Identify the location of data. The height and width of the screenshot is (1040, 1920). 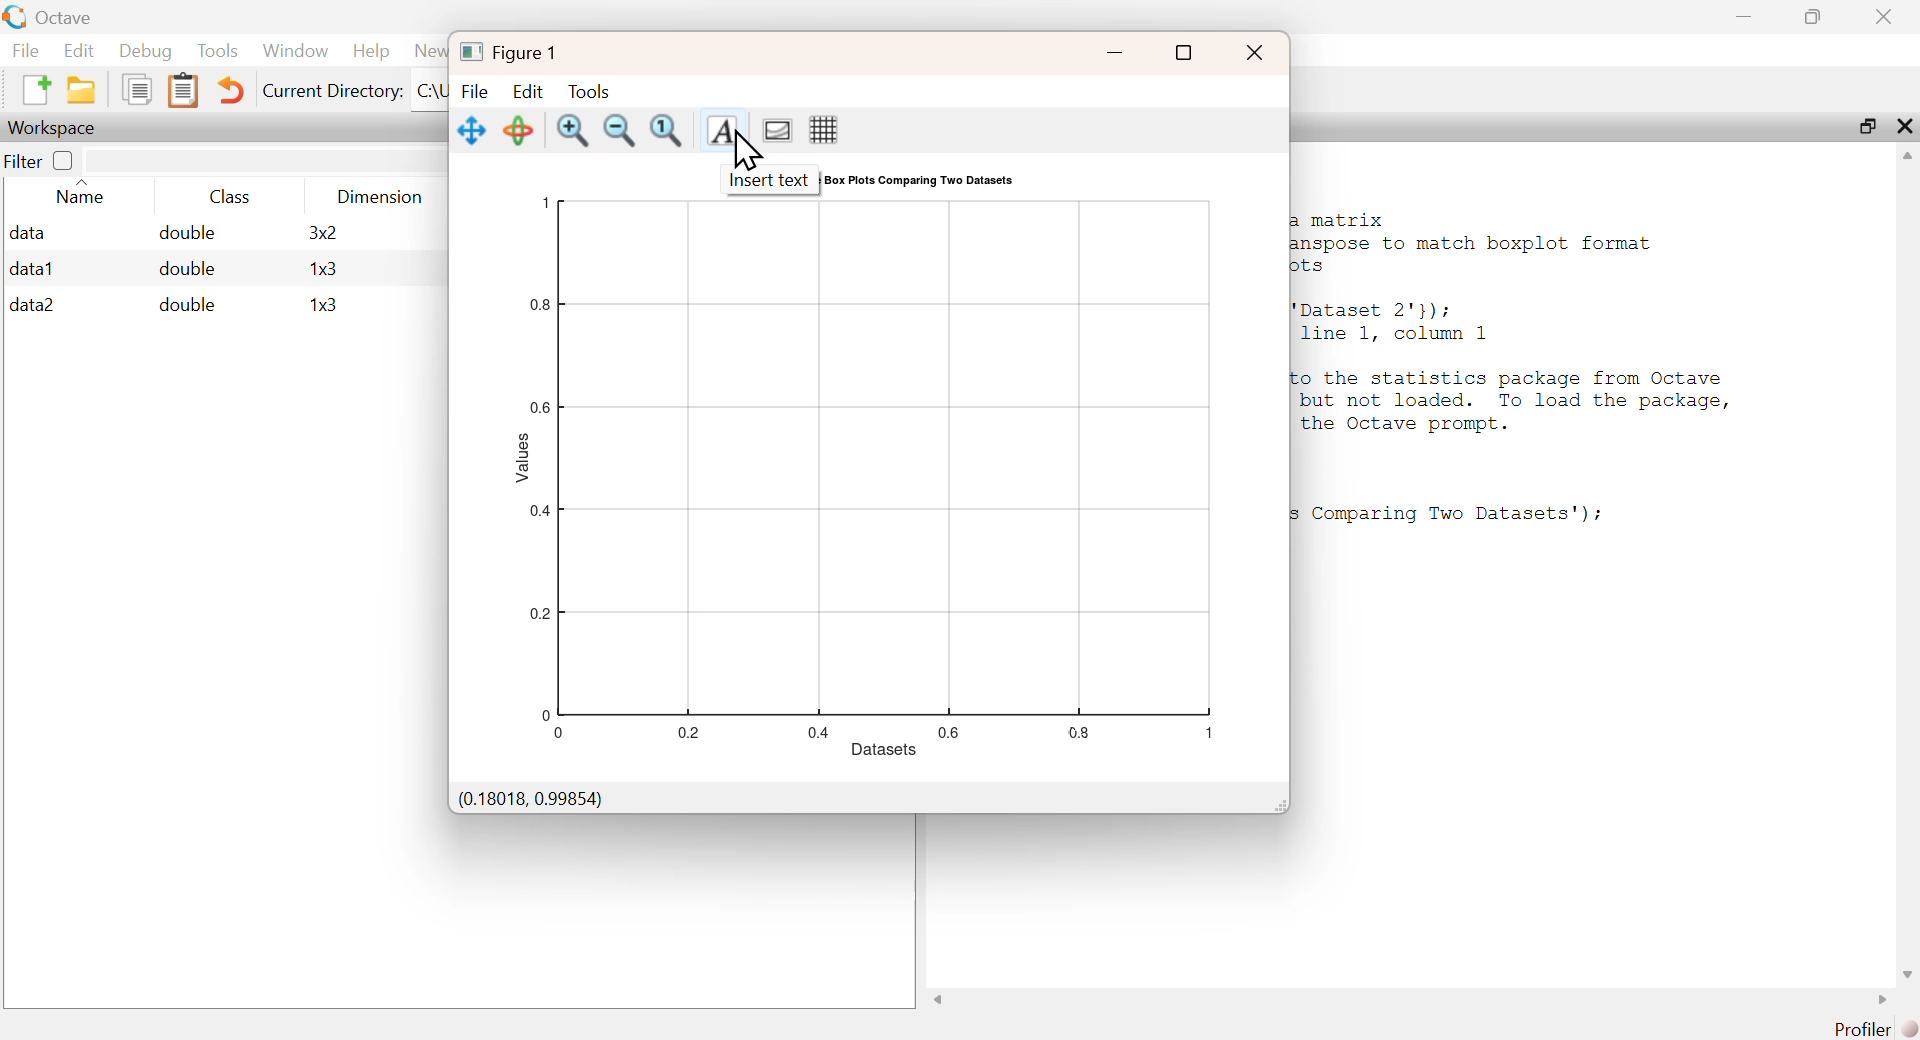
(30, 232).